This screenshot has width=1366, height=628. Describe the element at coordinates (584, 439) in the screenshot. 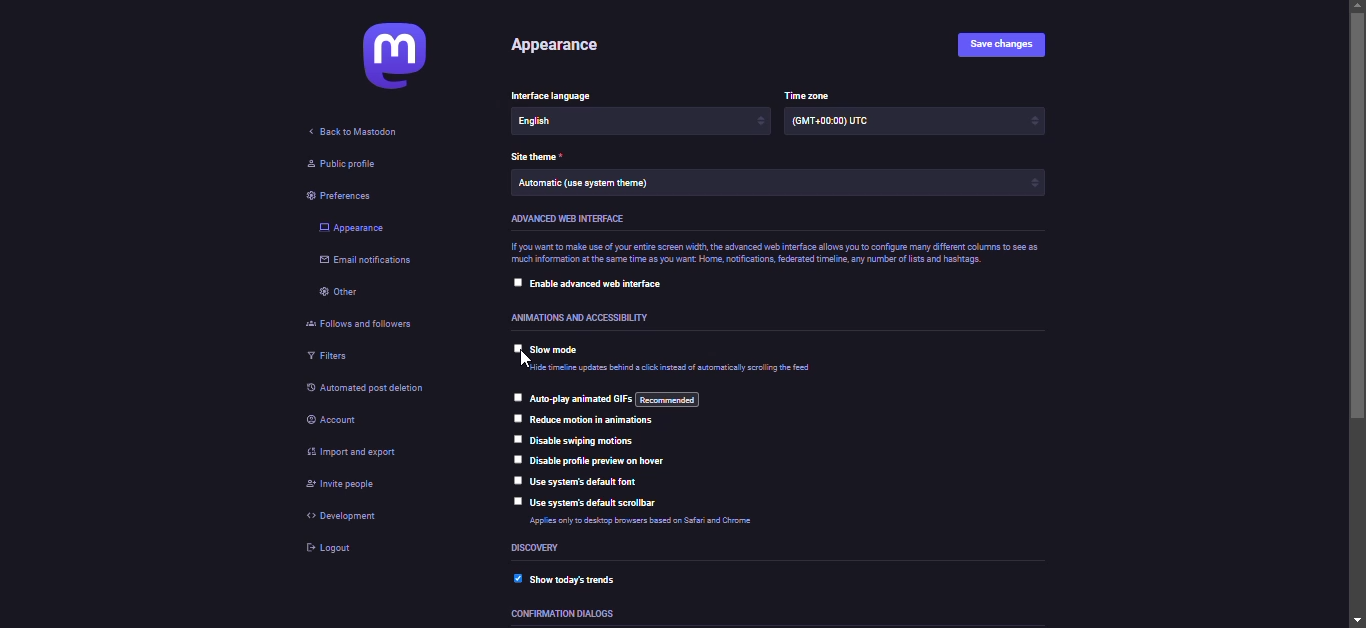

I see `disable swiping motions` at that location.